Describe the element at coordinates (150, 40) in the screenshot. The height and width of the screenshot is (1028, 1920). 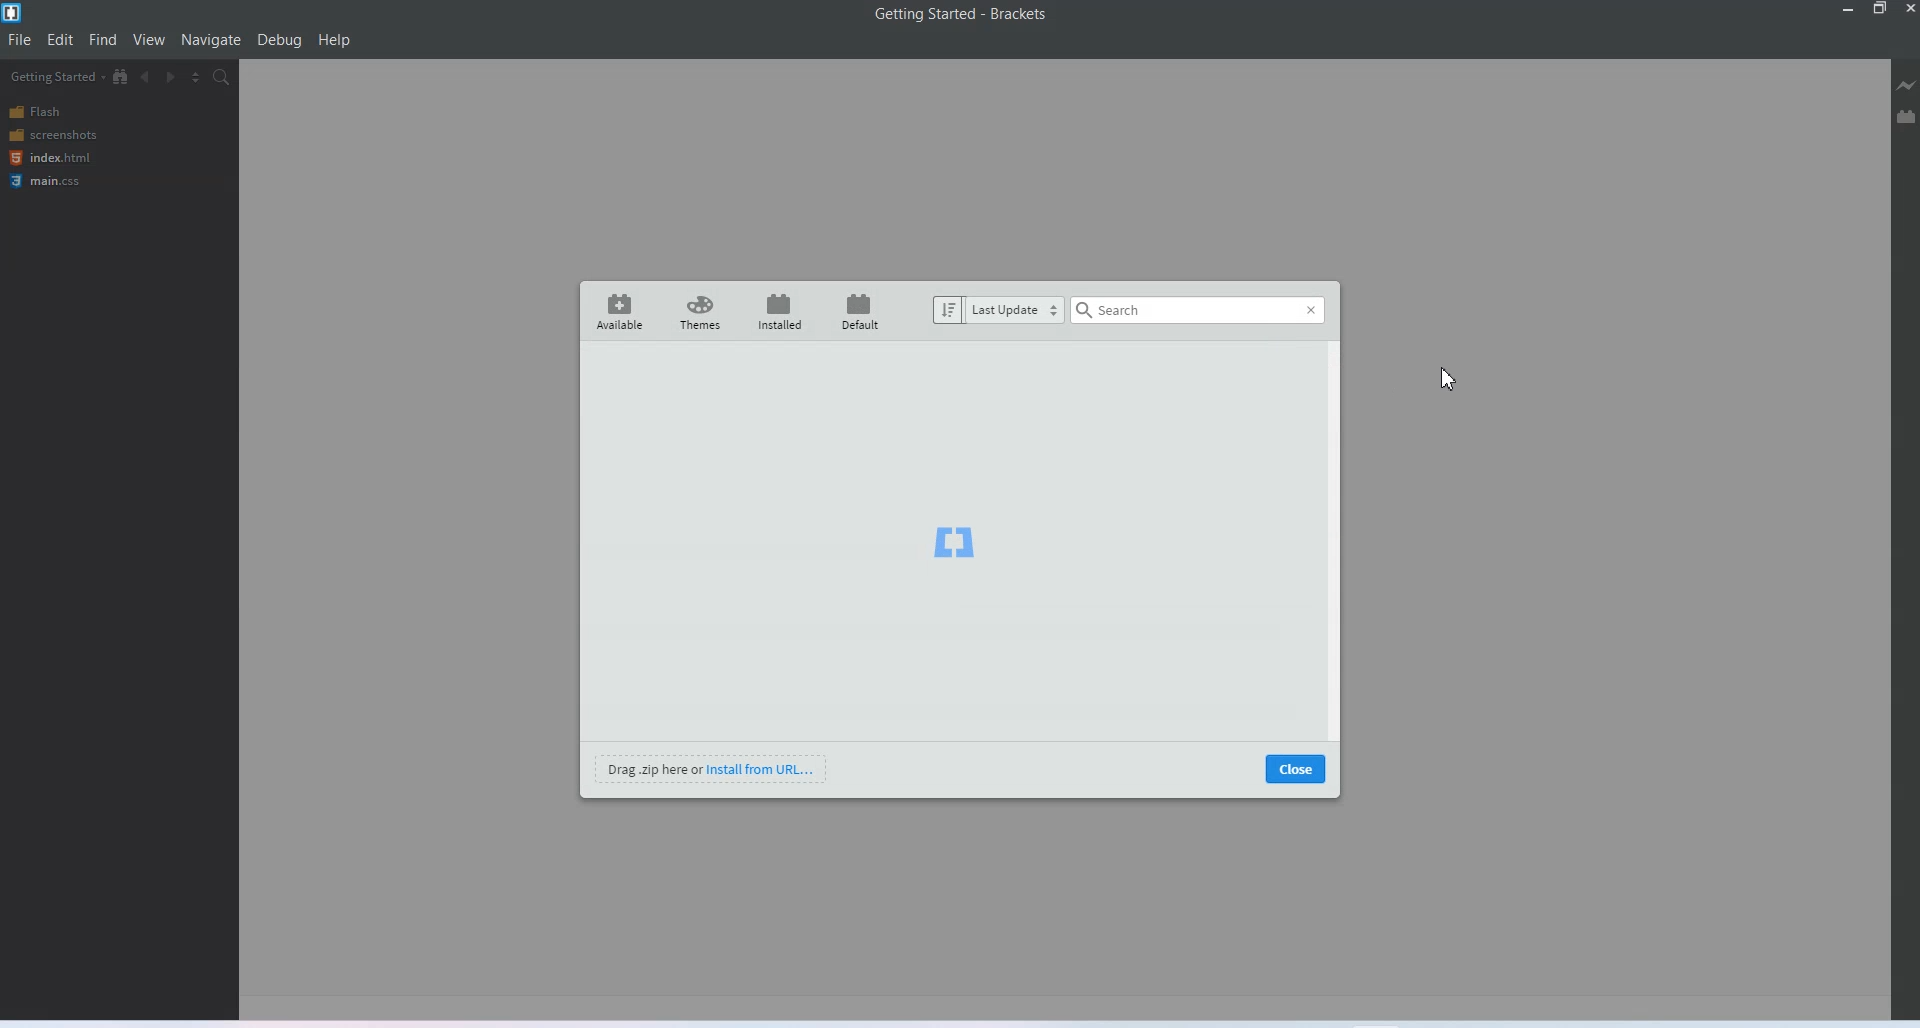
I see `View` at that location.